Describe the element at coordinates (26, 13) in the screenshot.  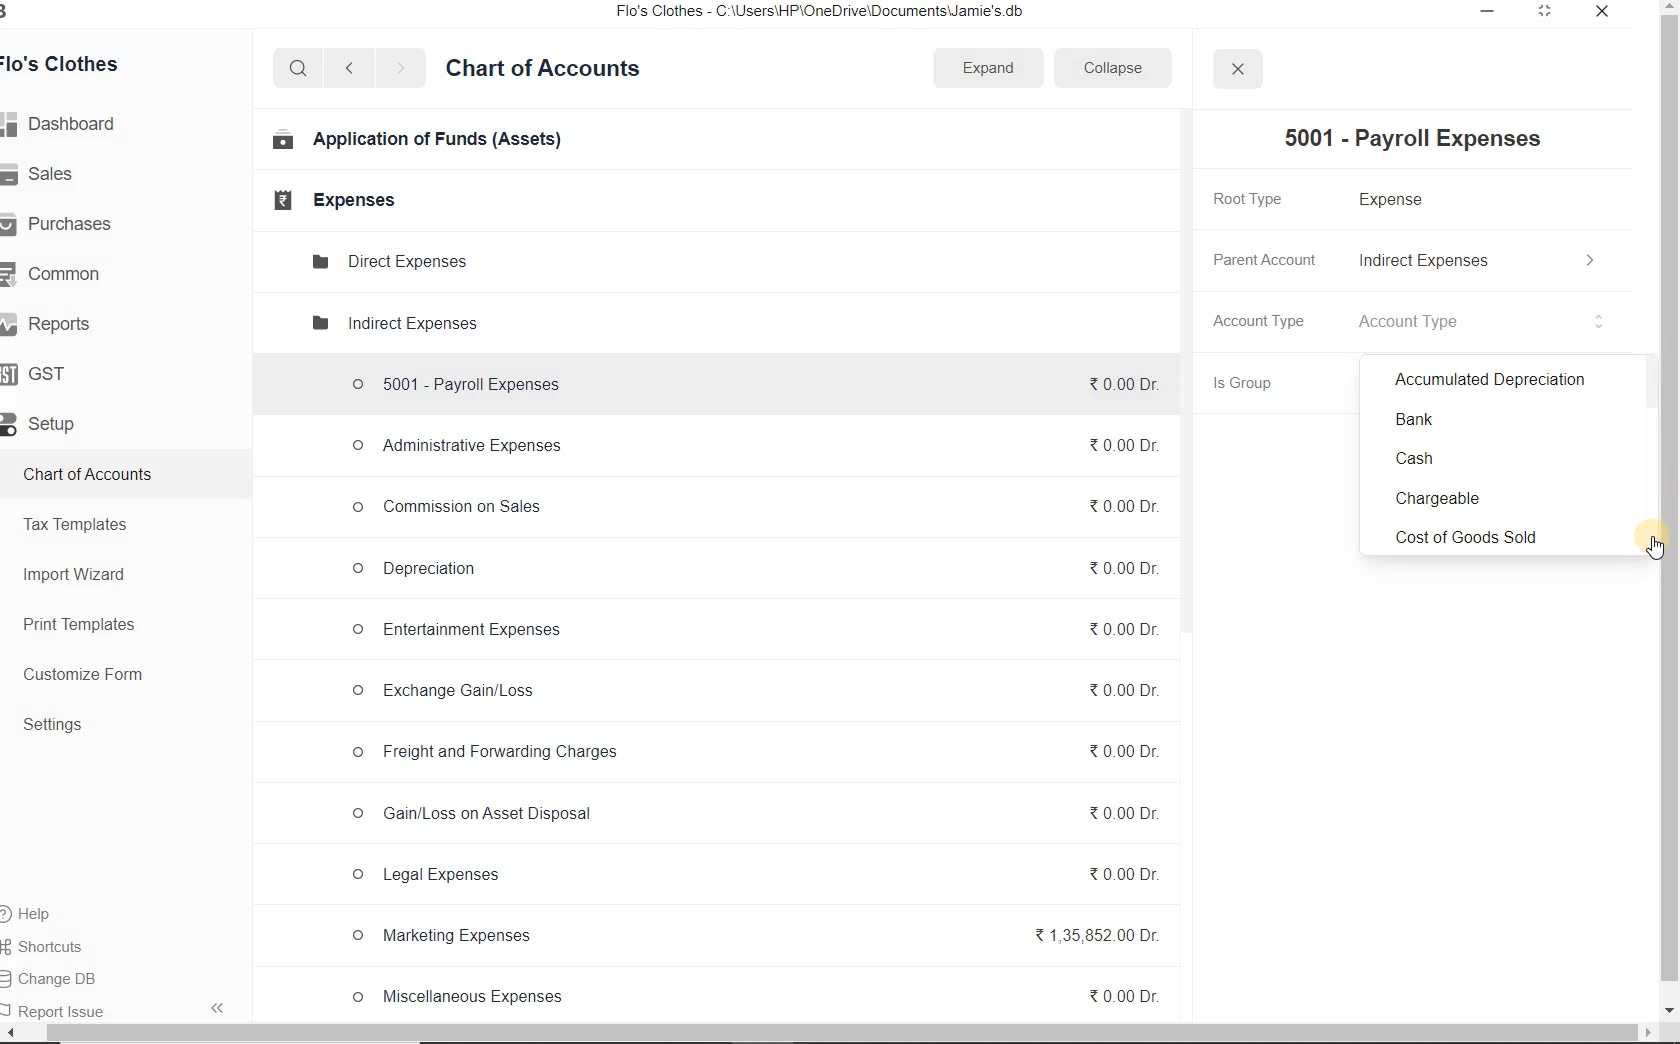
I see `frappe books logo` at that location.